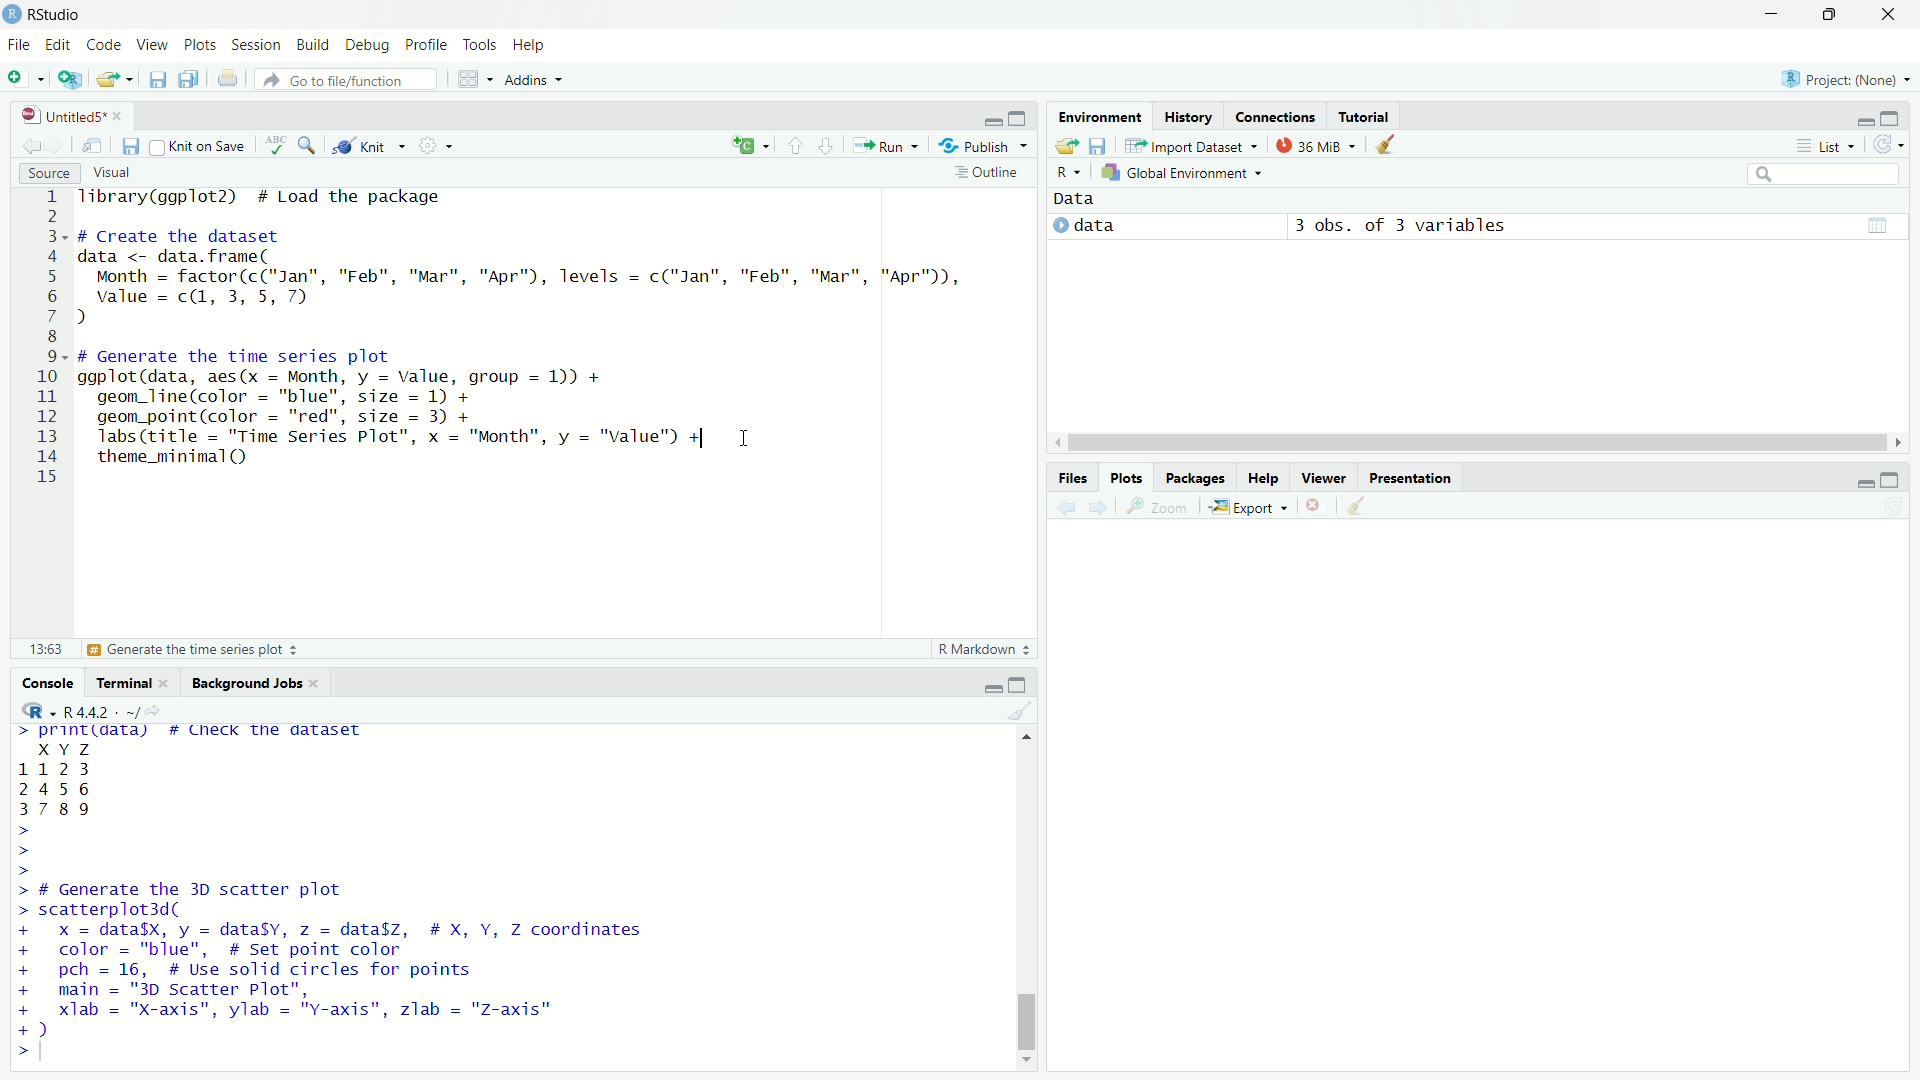 This screenshot has width=1920, height=1080. I want to click on close, so click(318, 681).